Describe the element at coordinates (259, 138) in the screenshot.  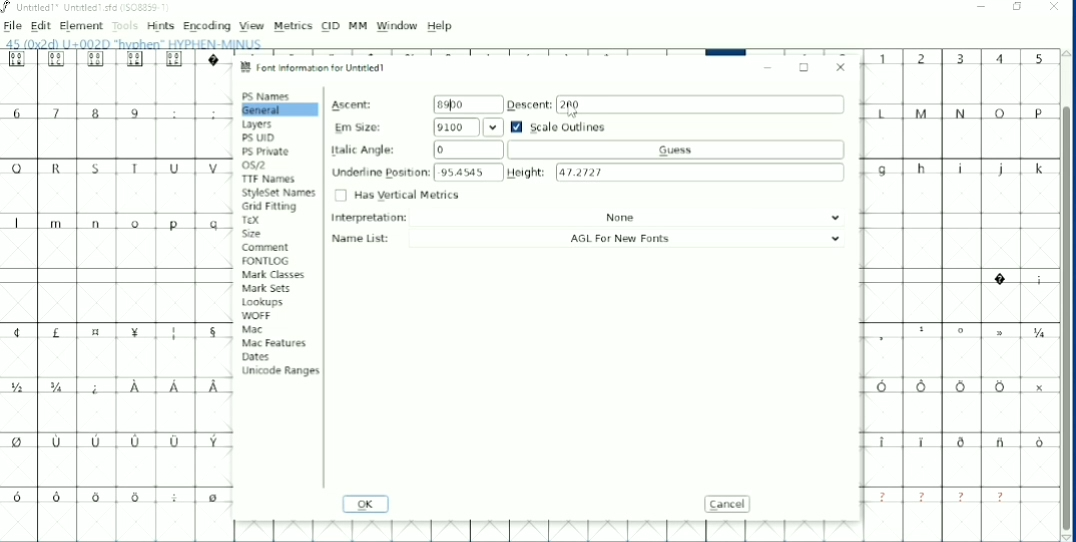
I see `PS UID` at that location.